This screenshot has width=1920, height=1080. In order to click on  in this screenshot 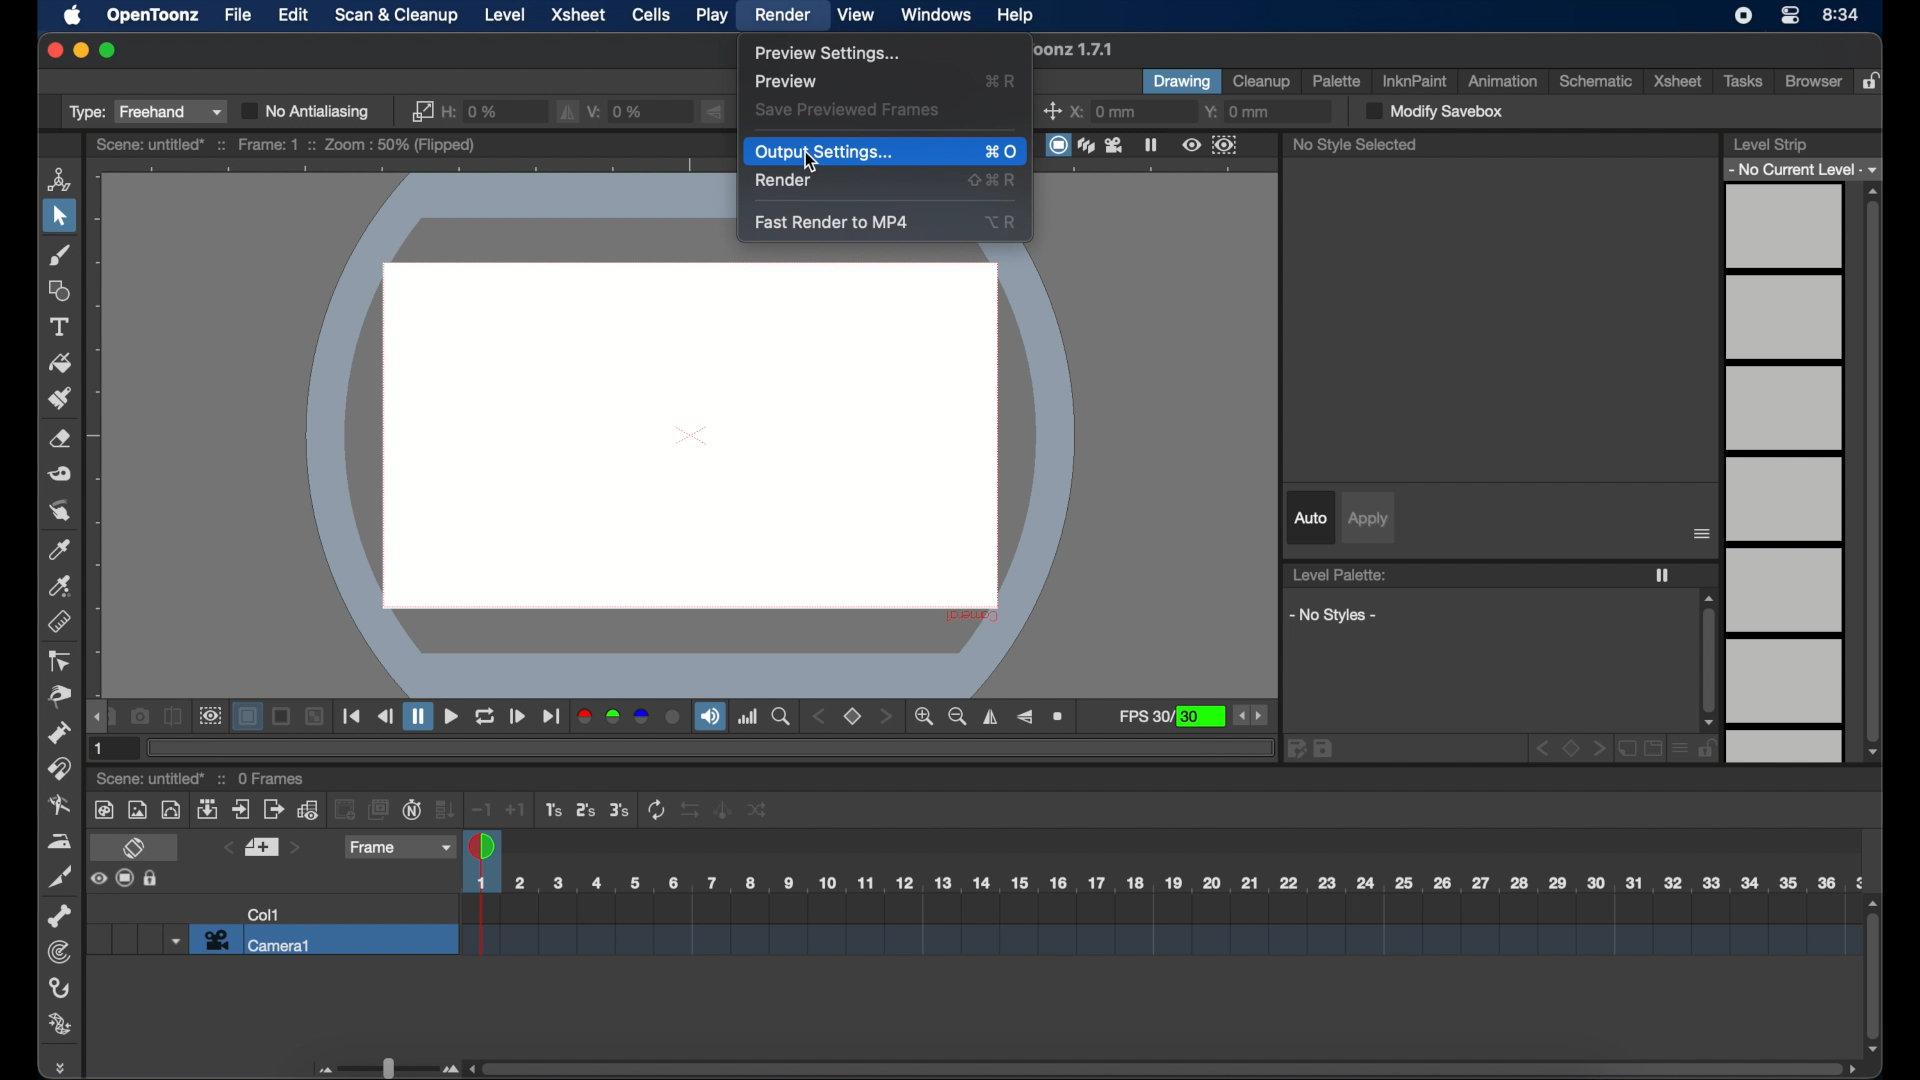, I will do `click(659, 810)`.